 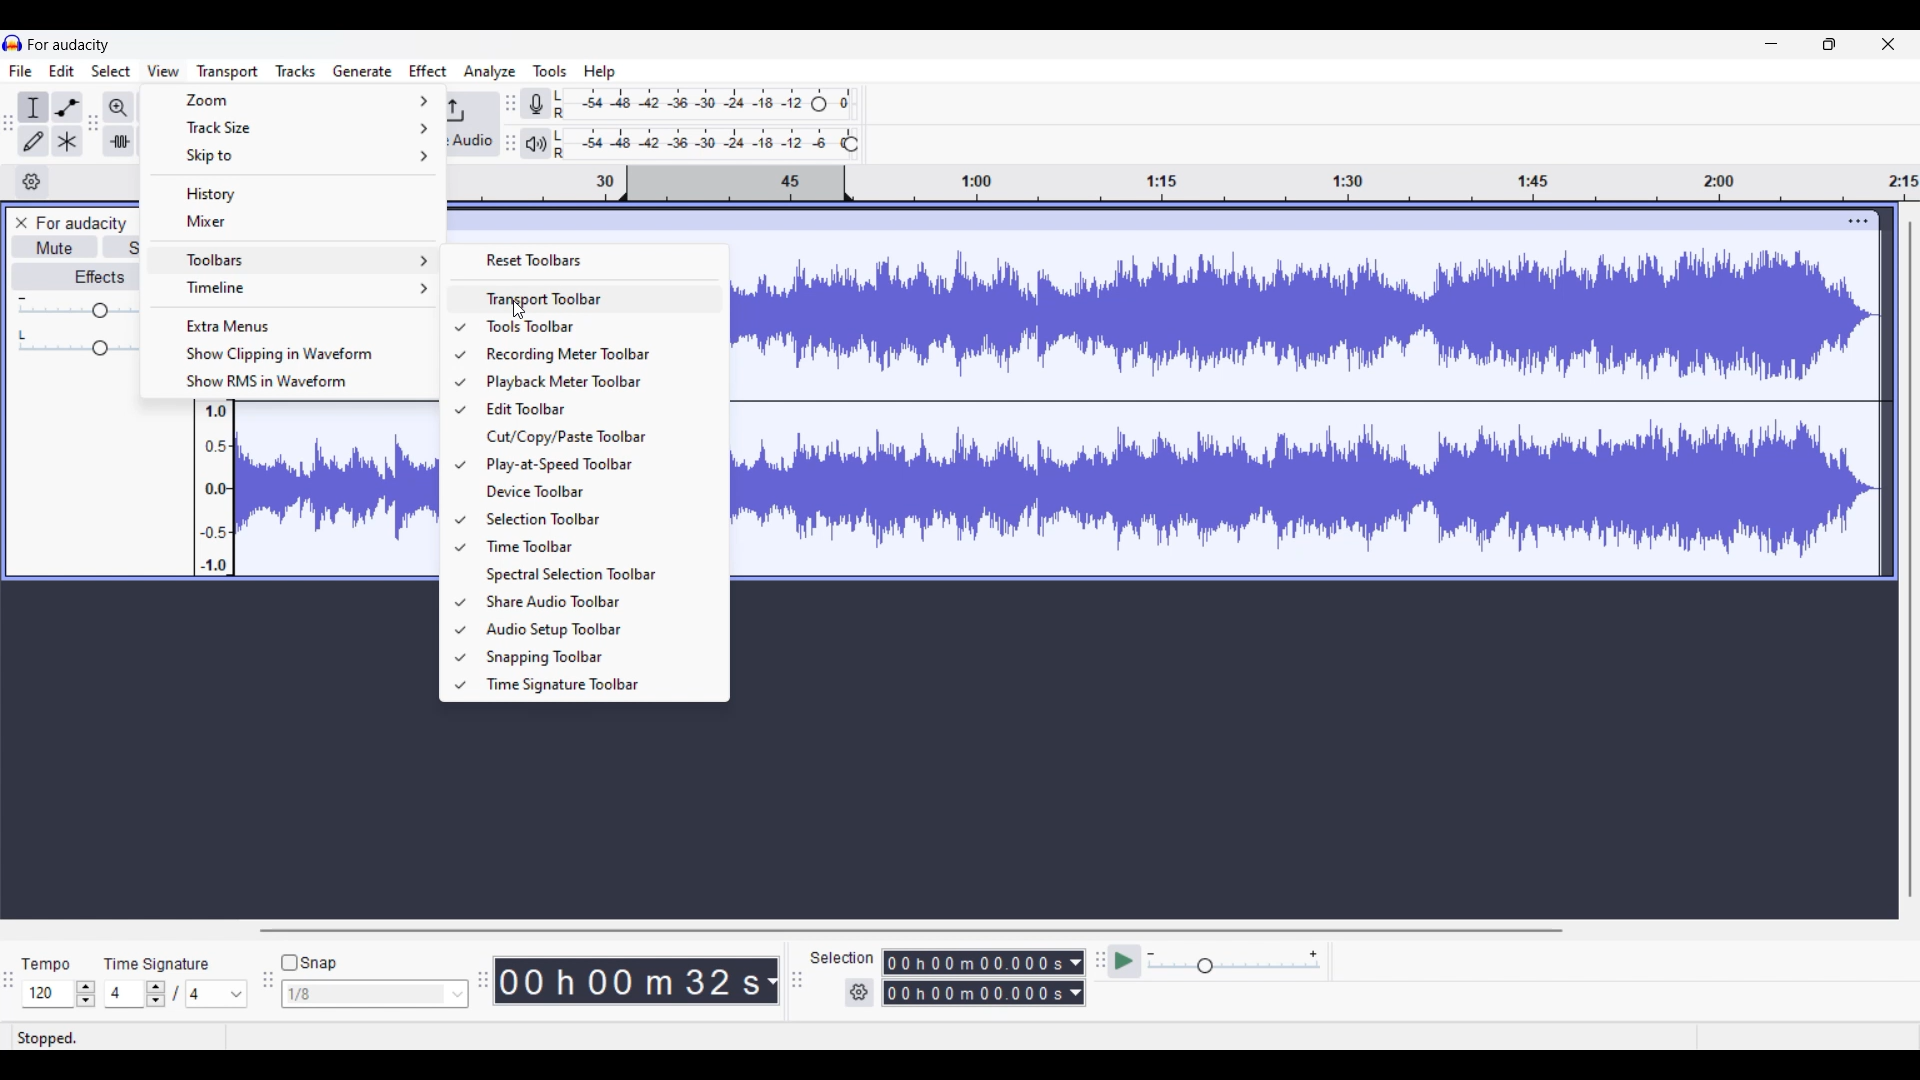 What do you see at coordinates (21, 71) in the screenshot?
I see `File menu` at bounding box center [21, 71].